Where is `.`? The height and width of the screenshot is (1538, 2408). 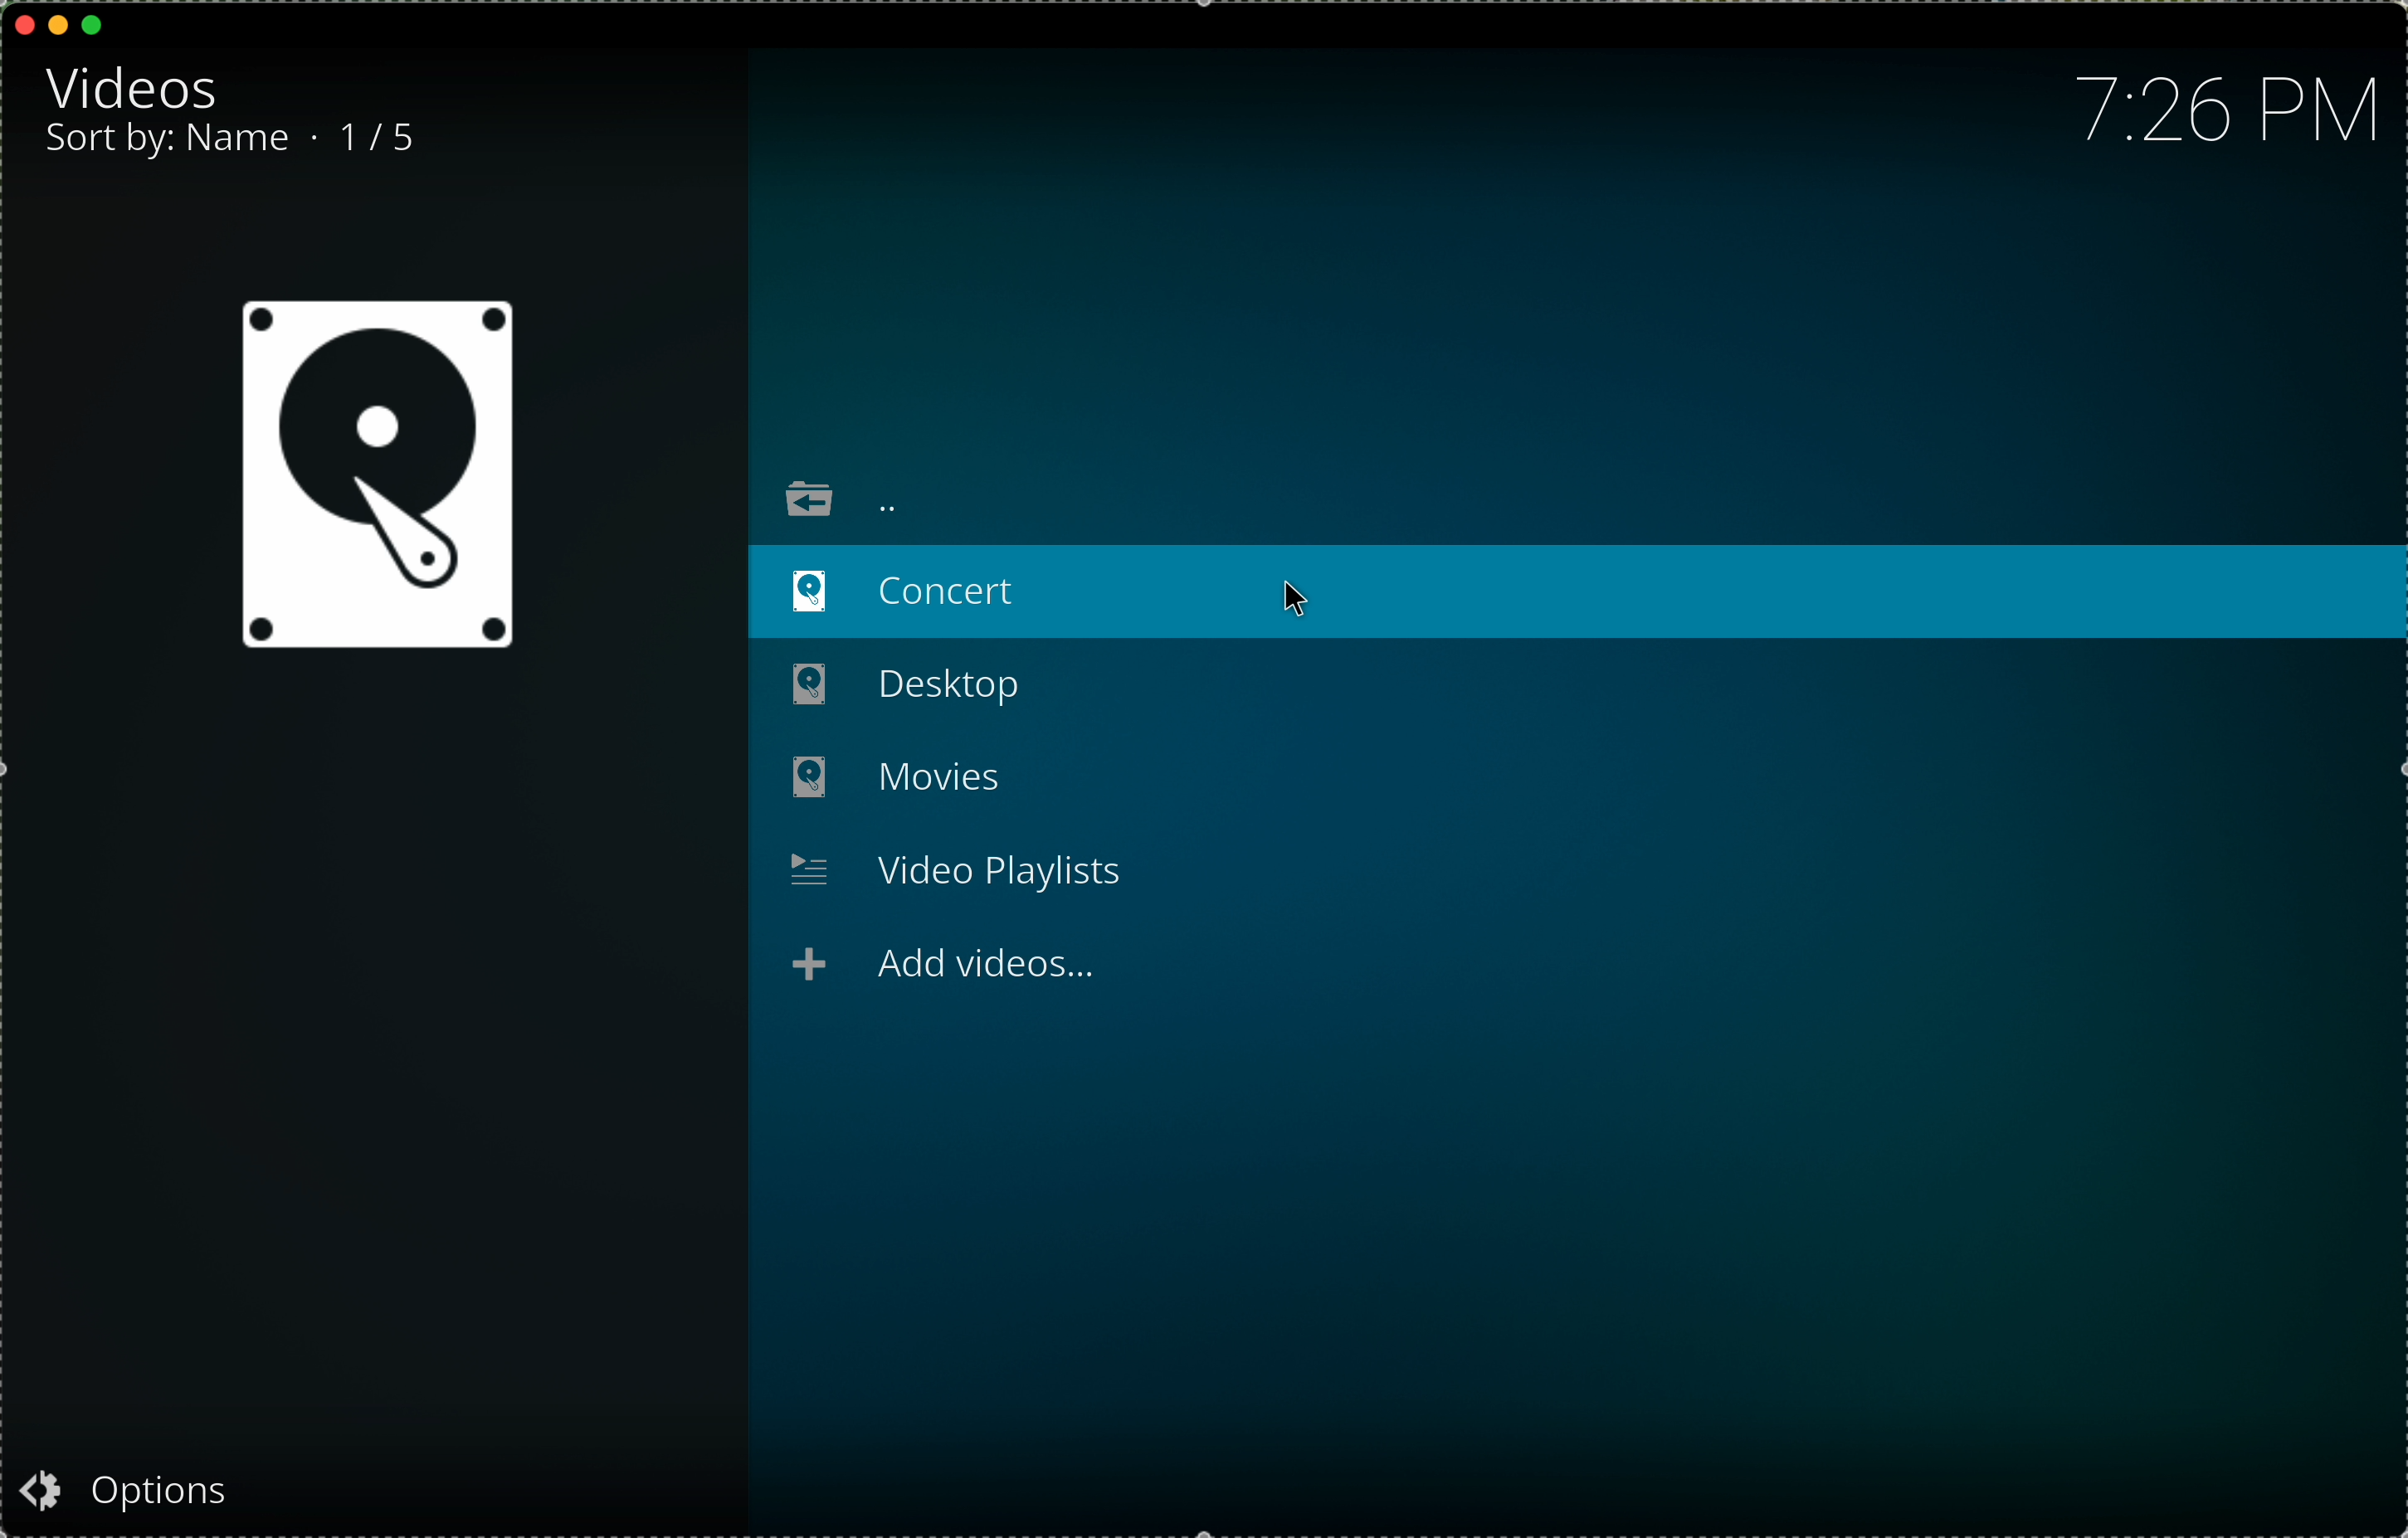 . is located at coordinates (317, 142).